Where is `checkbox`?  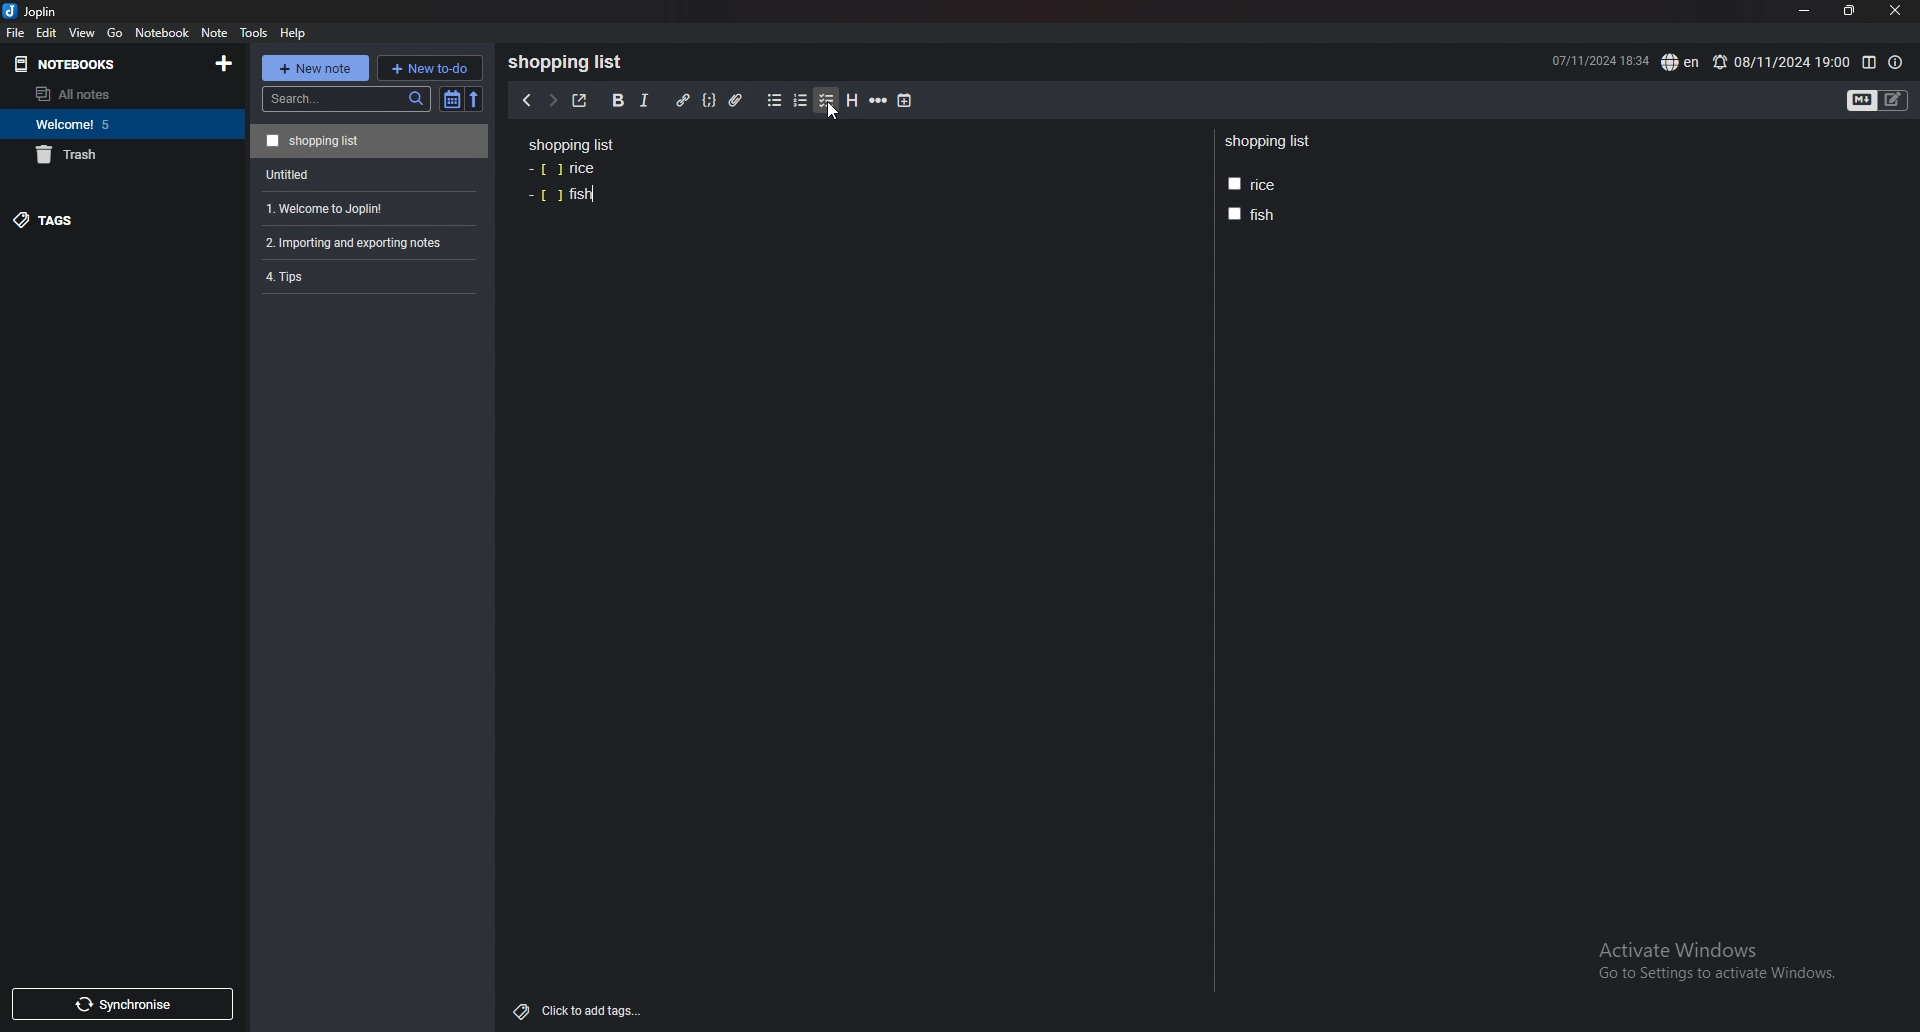 checkbox is located at coordinates (827, 101).